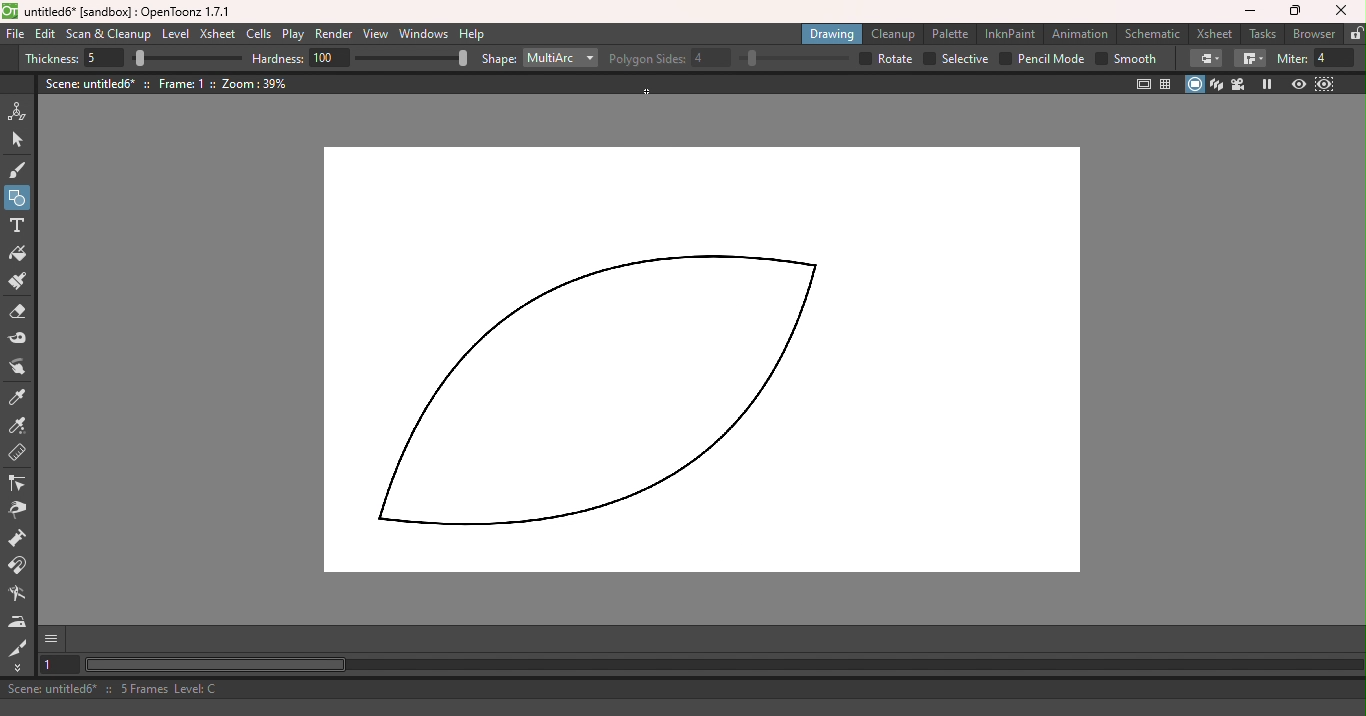  What do you see at coordinates (1152, 33) in the screenshot?
I see `Schematic` at bounding box center [1152, 33].